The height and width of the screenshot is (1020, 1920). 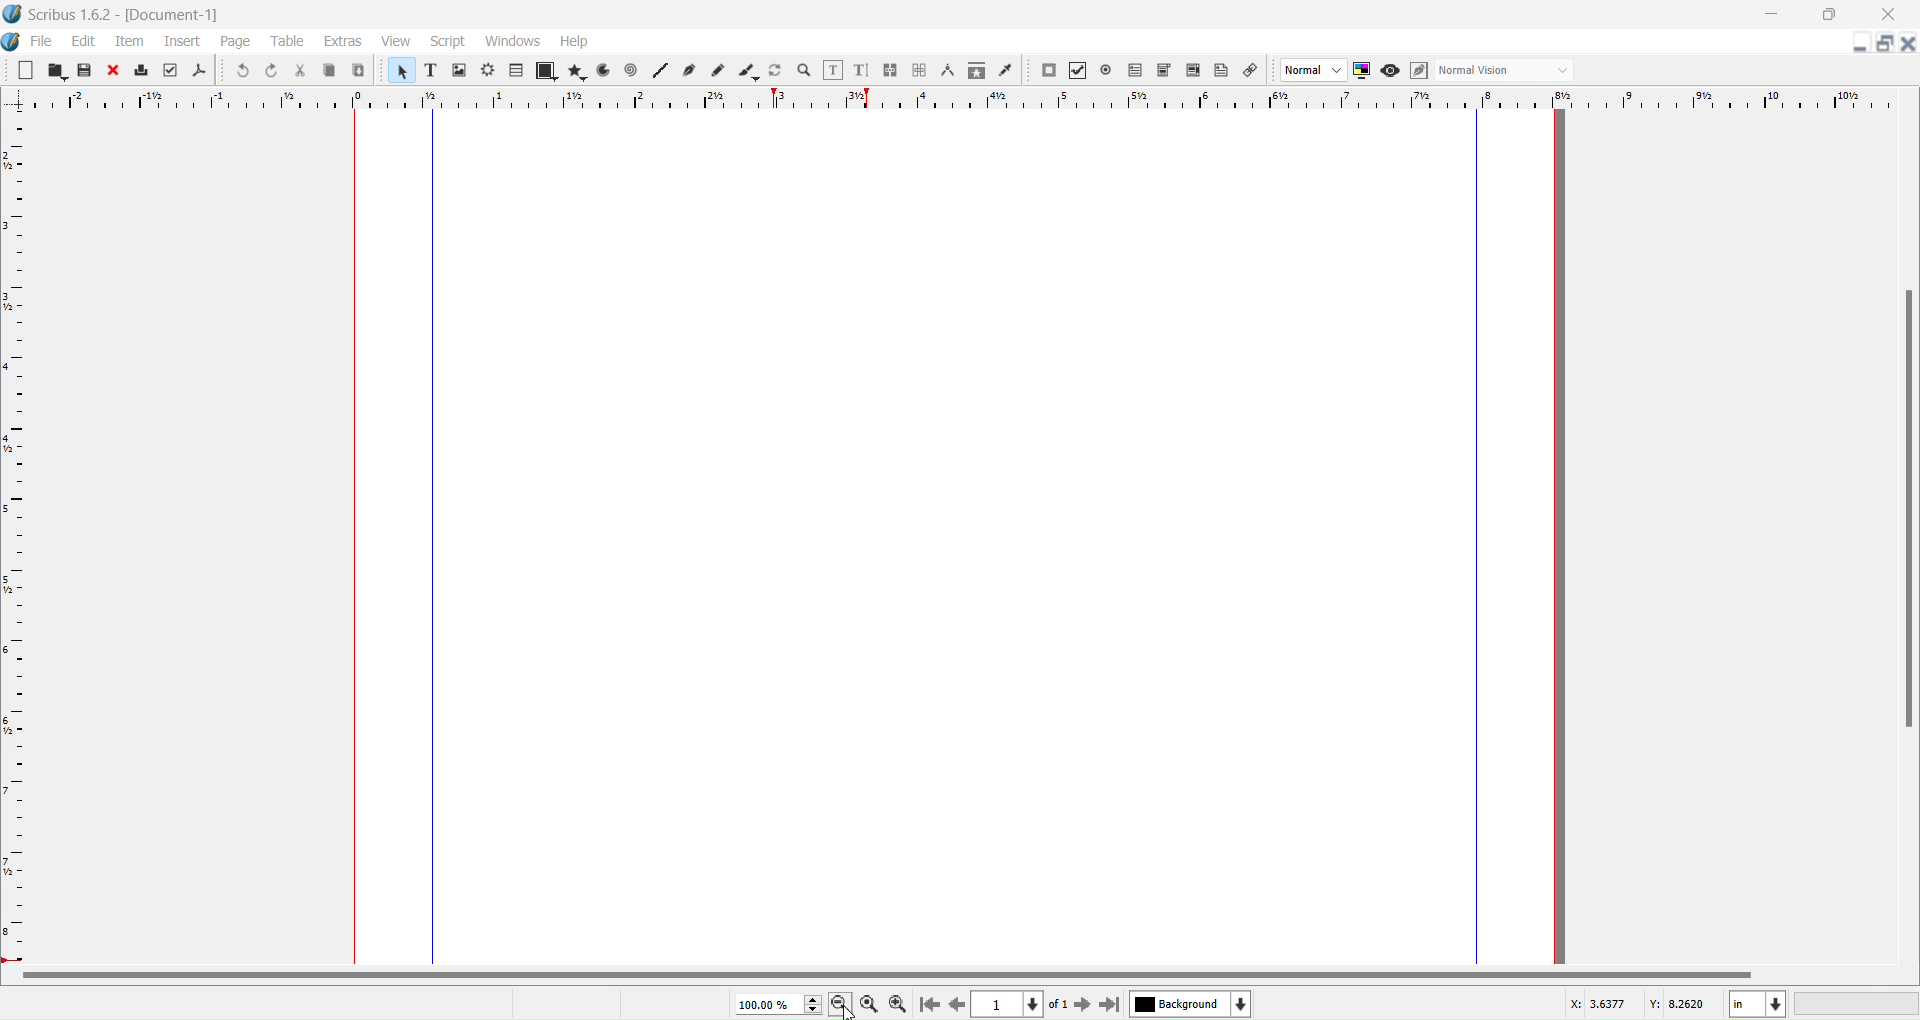 What do you see at coordinates (1507, 70) in the screenshot?
I see `Select the visual appearance of the display` at bounding box center [1507, 70].